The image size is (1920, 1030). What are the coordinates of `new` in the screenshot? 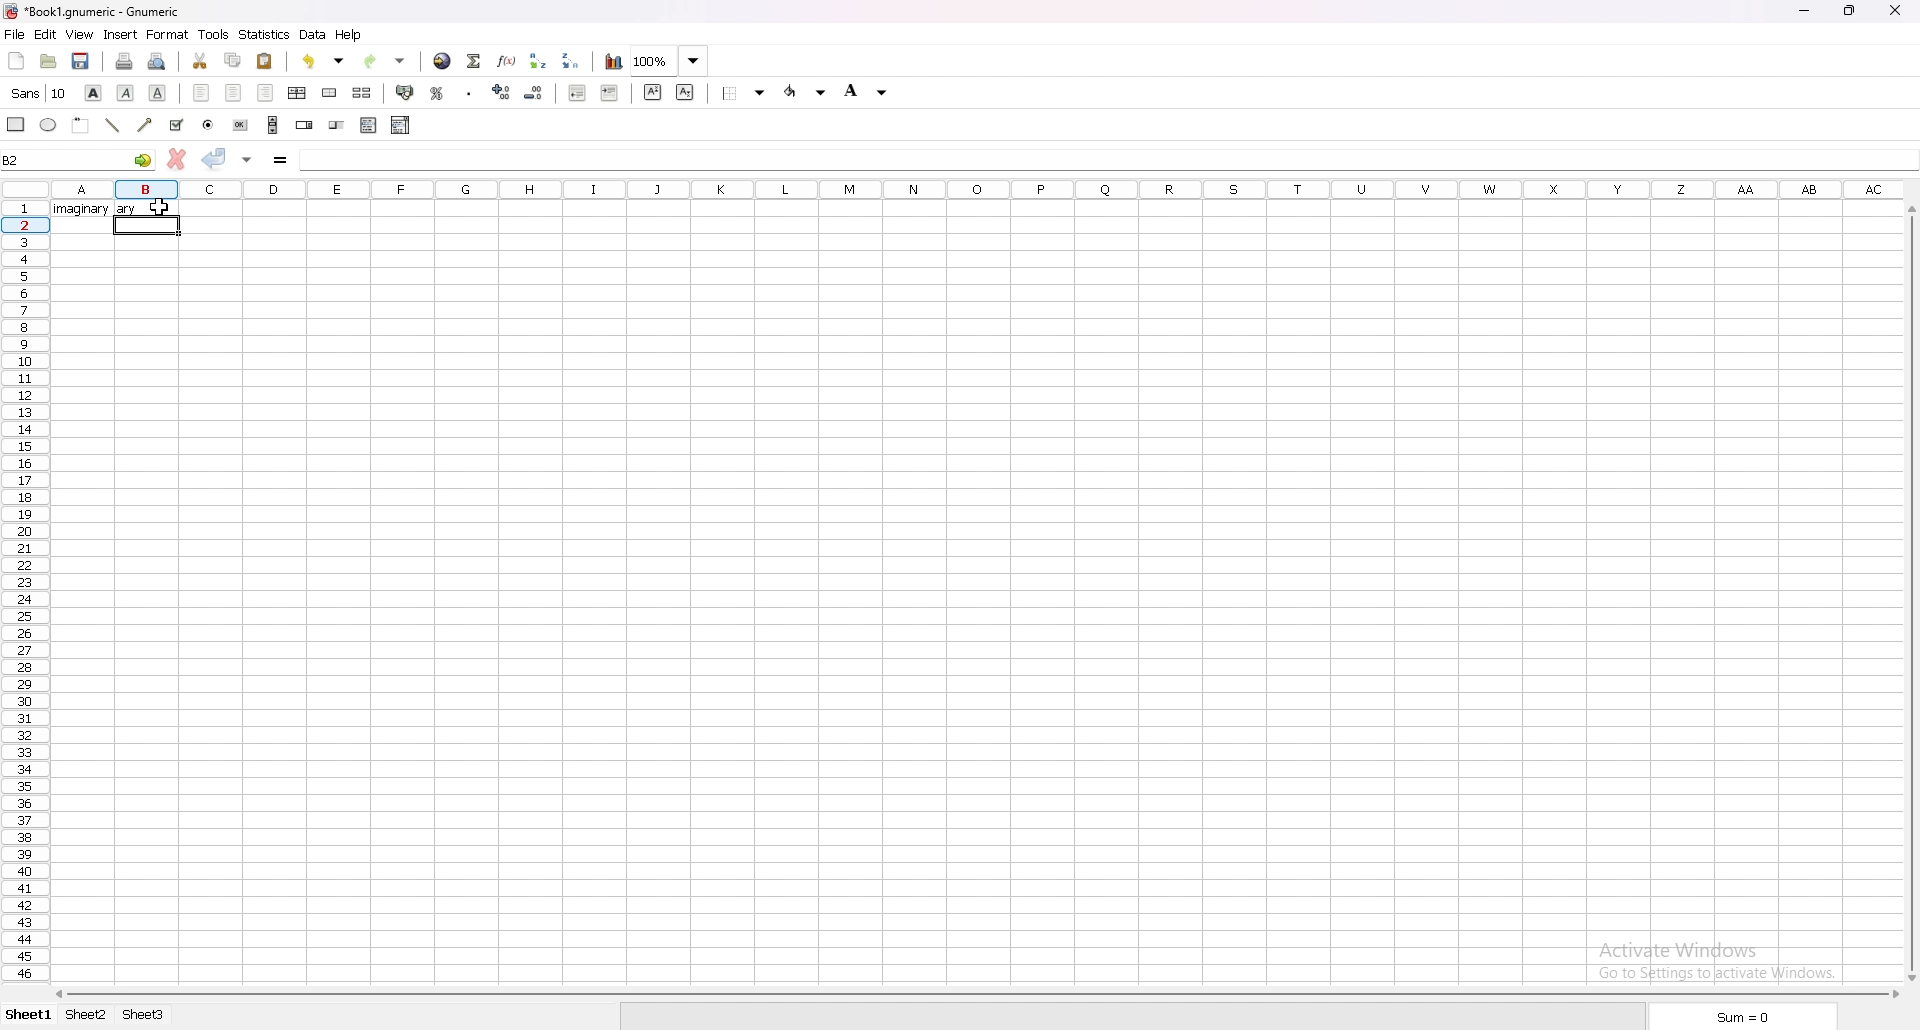 It's located at (16, 59).